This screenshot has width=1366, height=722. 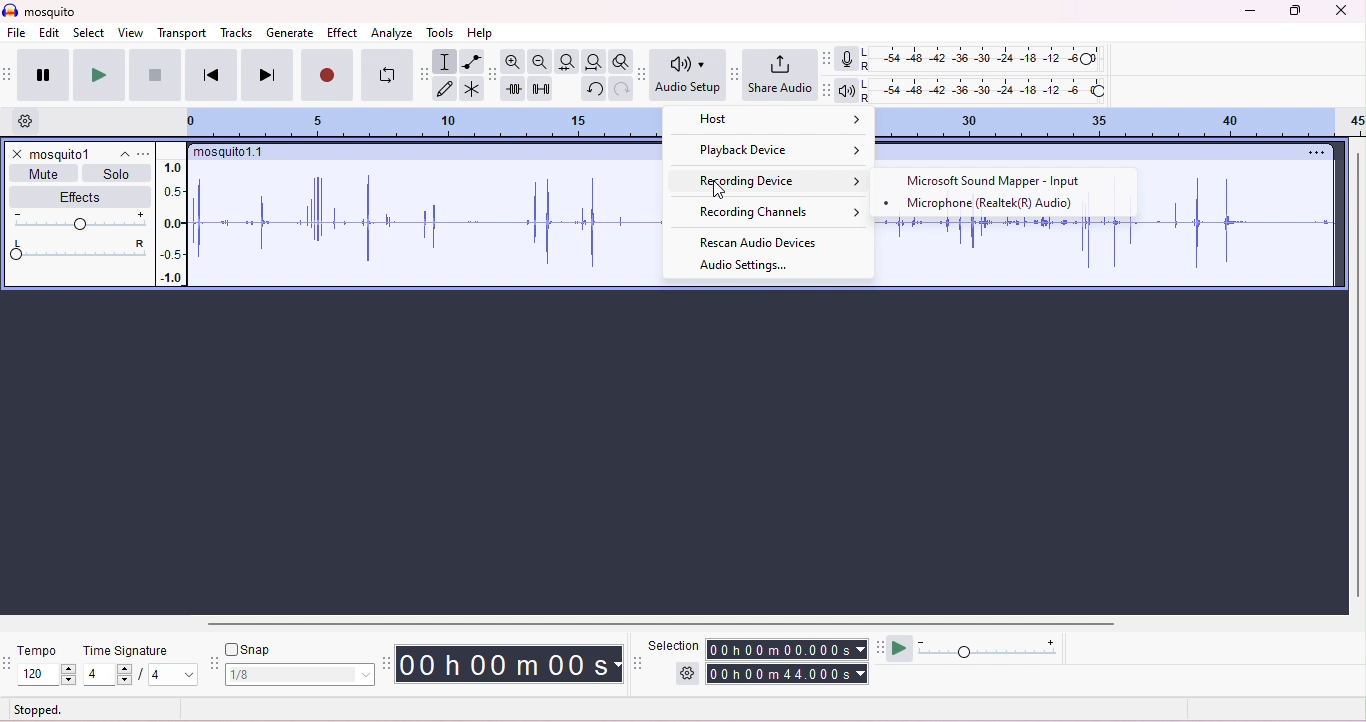 What do you see at coordinates (90, 34) in the screenshot?
I see `select` at bounding box center [90, 34].